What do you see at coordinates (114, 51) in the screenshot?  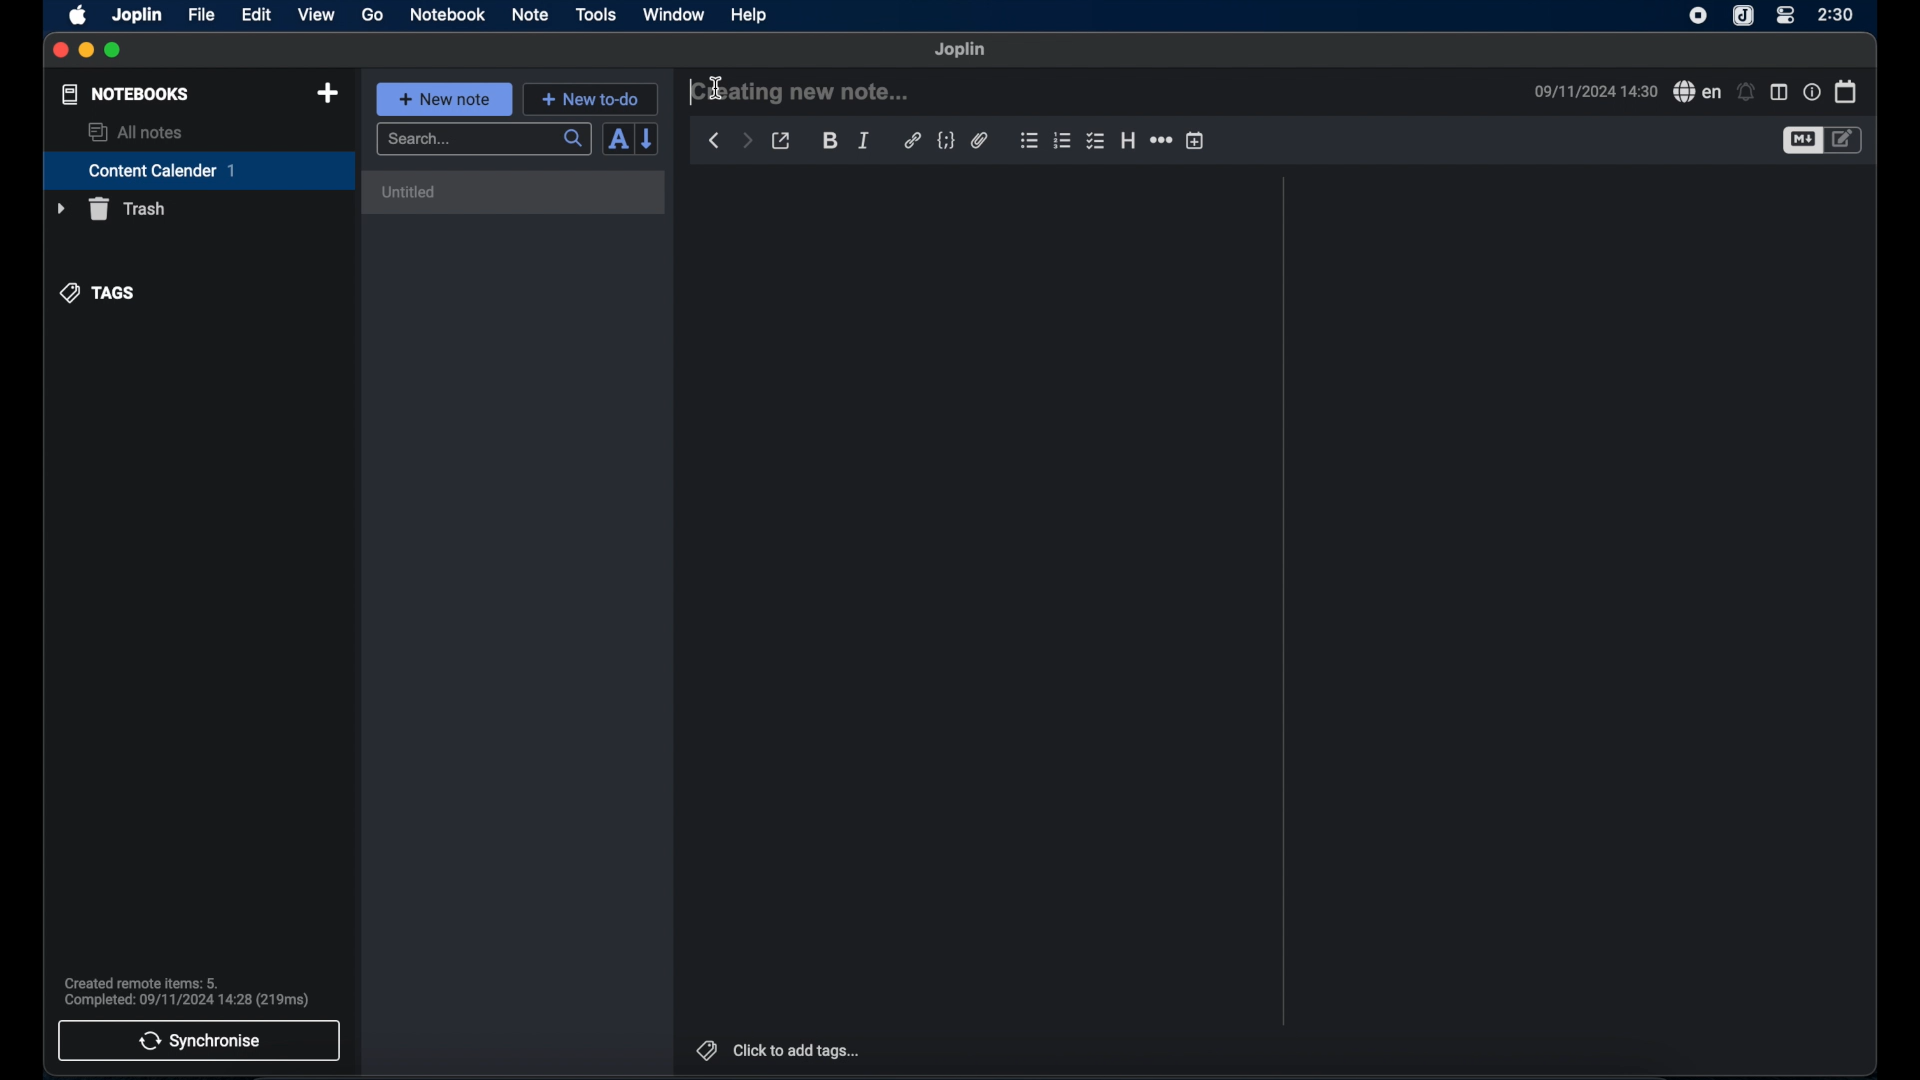 I see `maximize` at bounding box center [114, 51].